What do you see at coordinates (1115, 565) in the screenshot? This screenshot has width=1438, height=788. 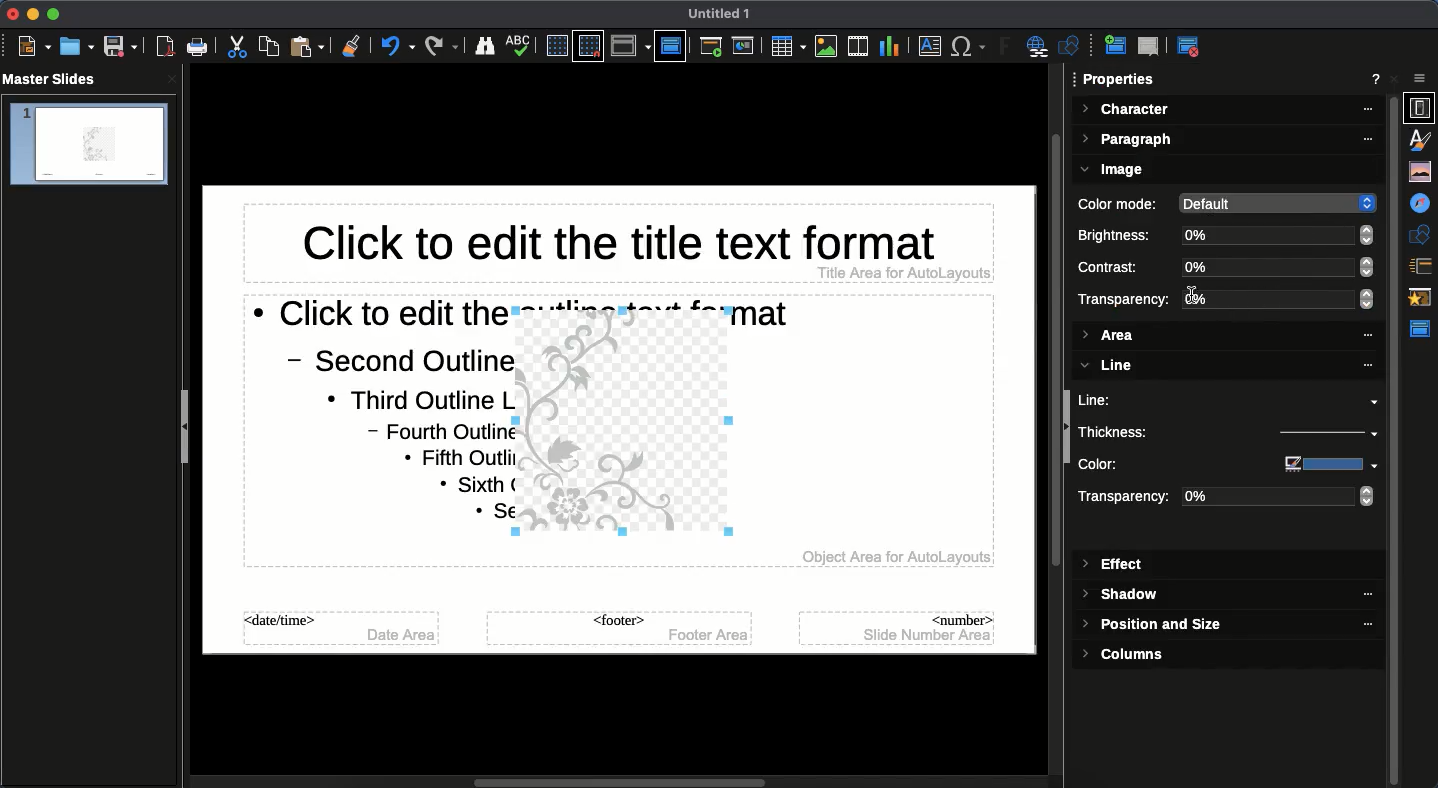 I see `Effect` at bounding box center [1115, 565].